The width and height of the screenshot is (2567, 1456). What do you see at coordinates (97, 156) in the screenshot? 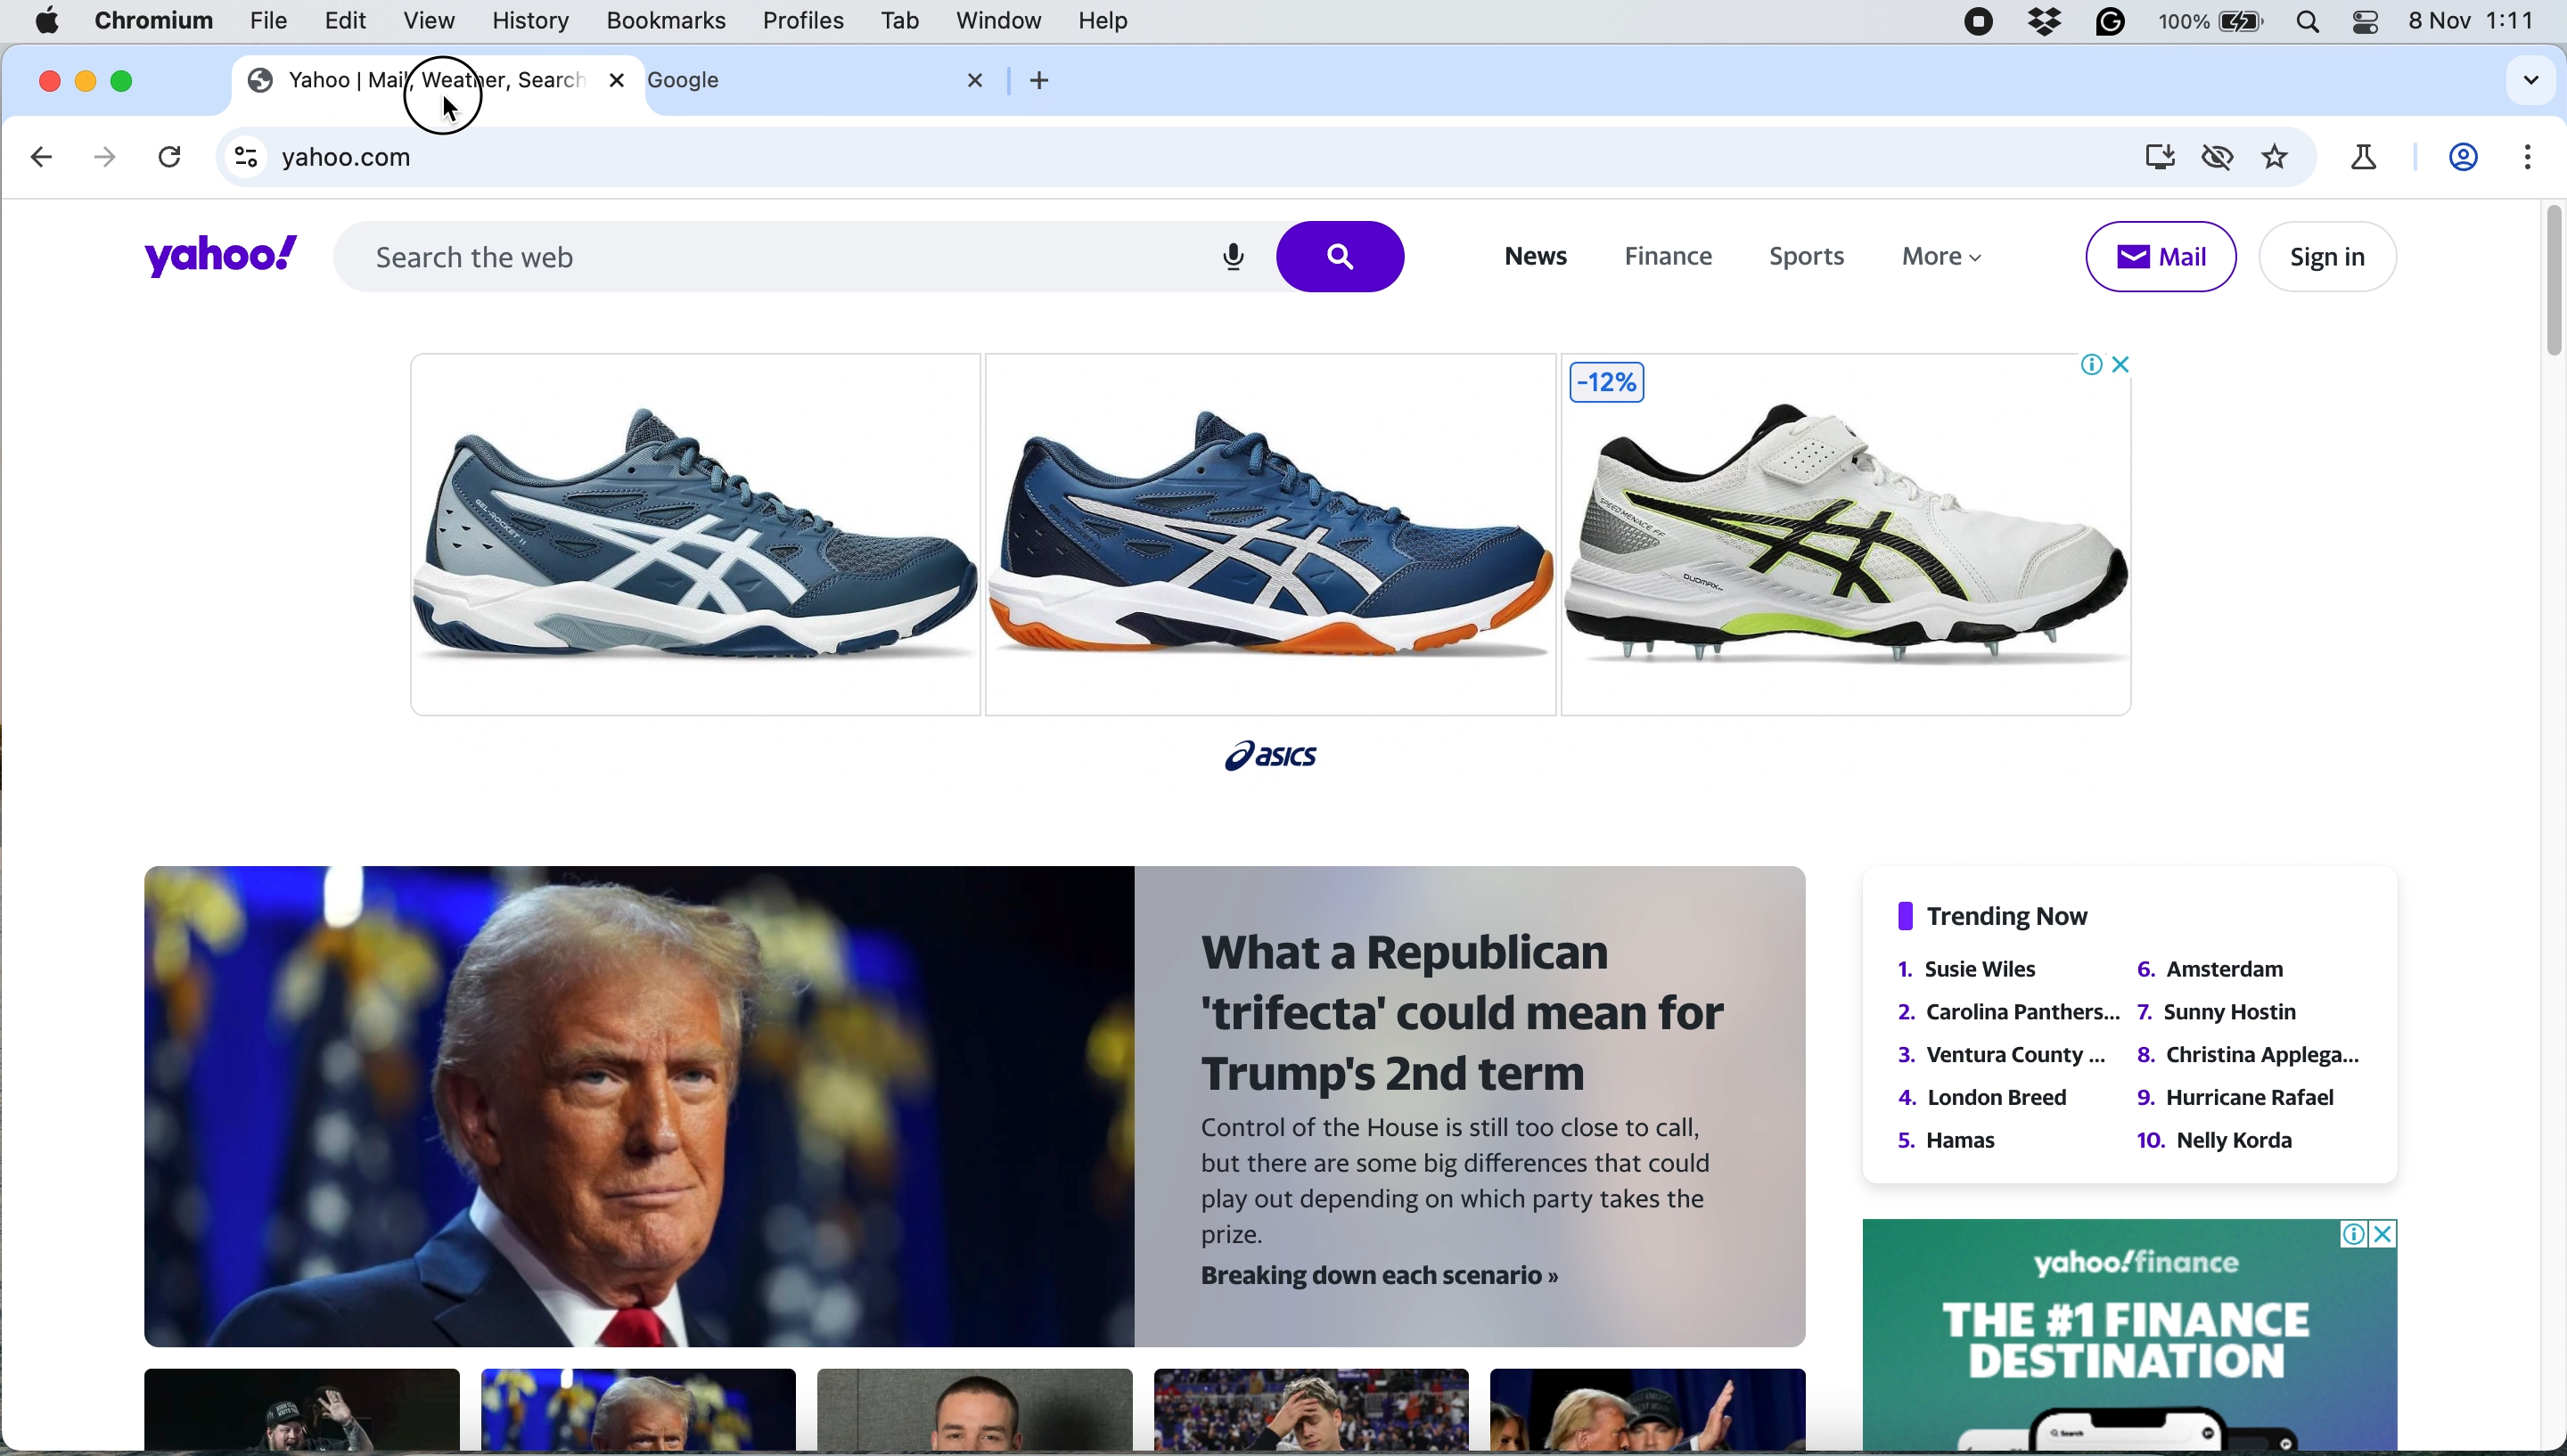
I see `go forward` at bounding box center [97, 156].